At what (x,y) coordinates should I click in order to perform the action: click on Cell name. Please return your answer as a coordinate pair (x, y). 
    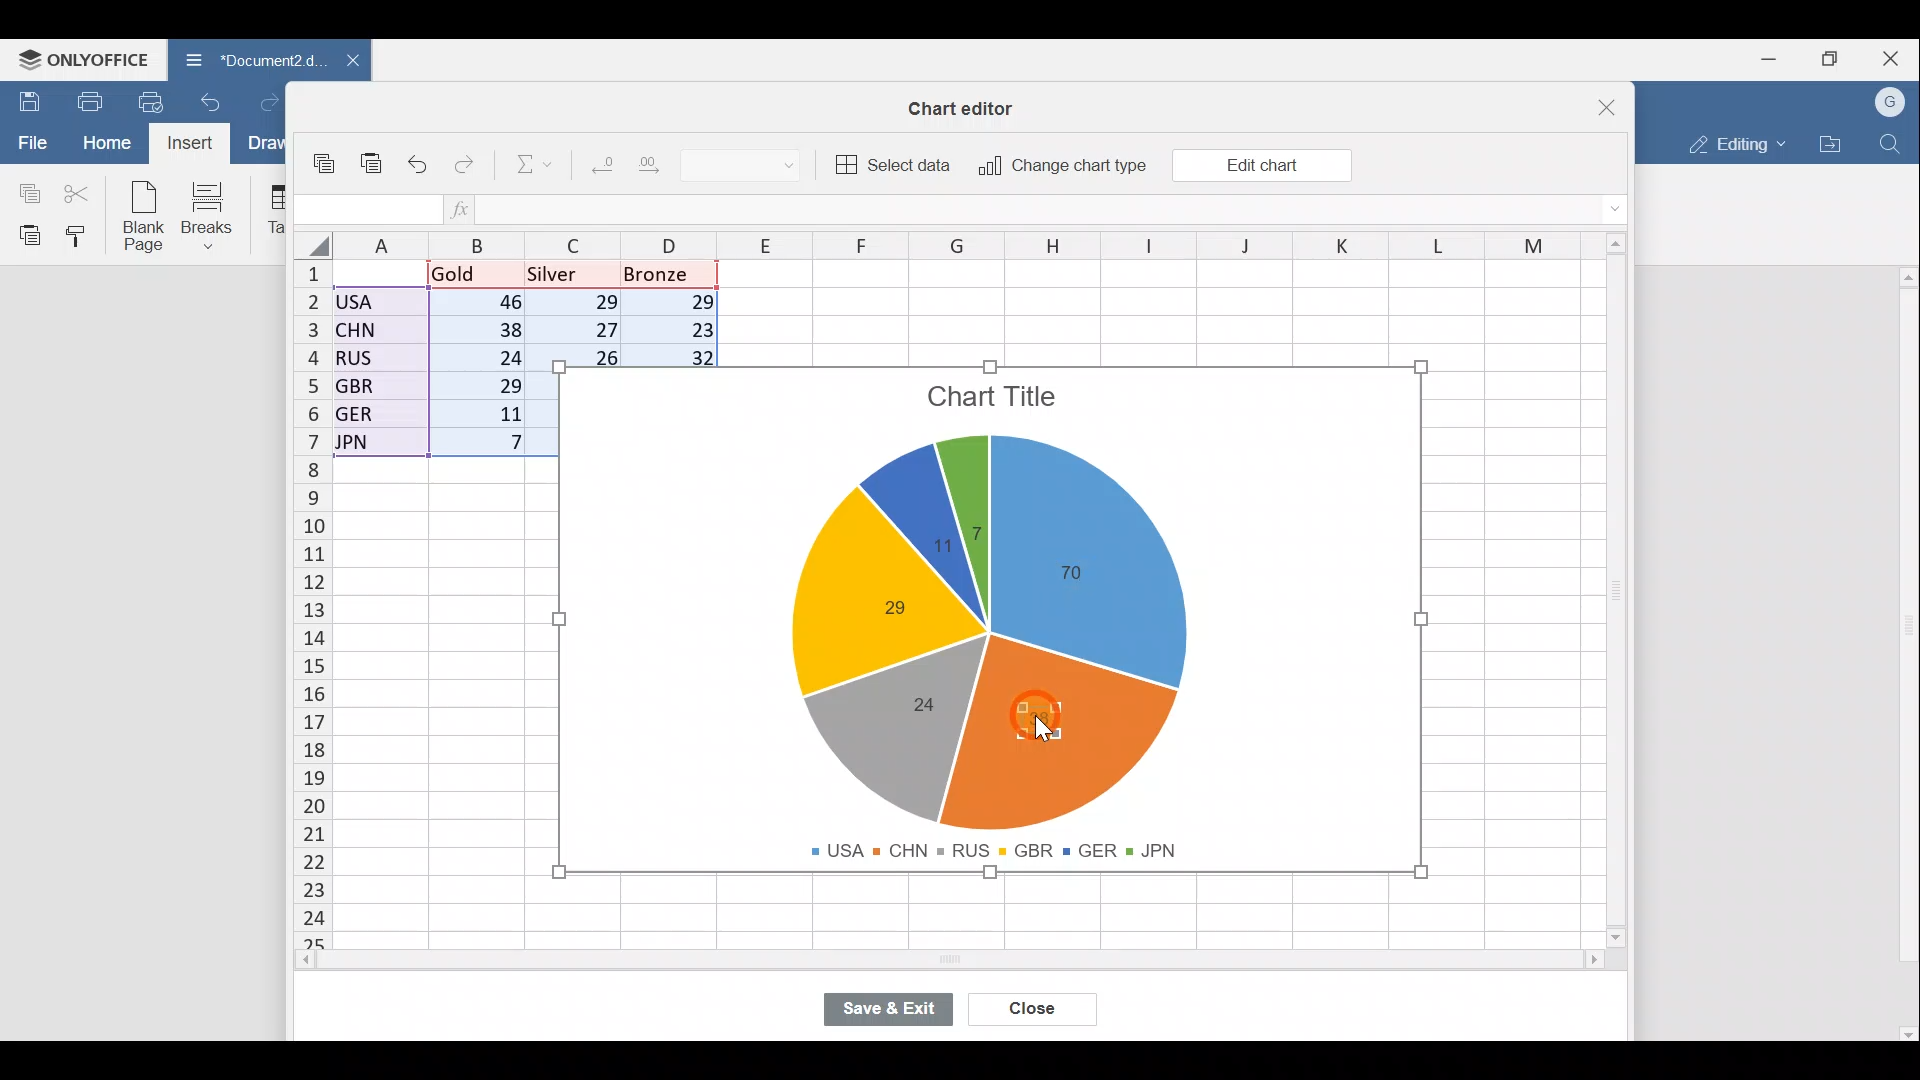
    Looking at the image, I should click on (365, 210).